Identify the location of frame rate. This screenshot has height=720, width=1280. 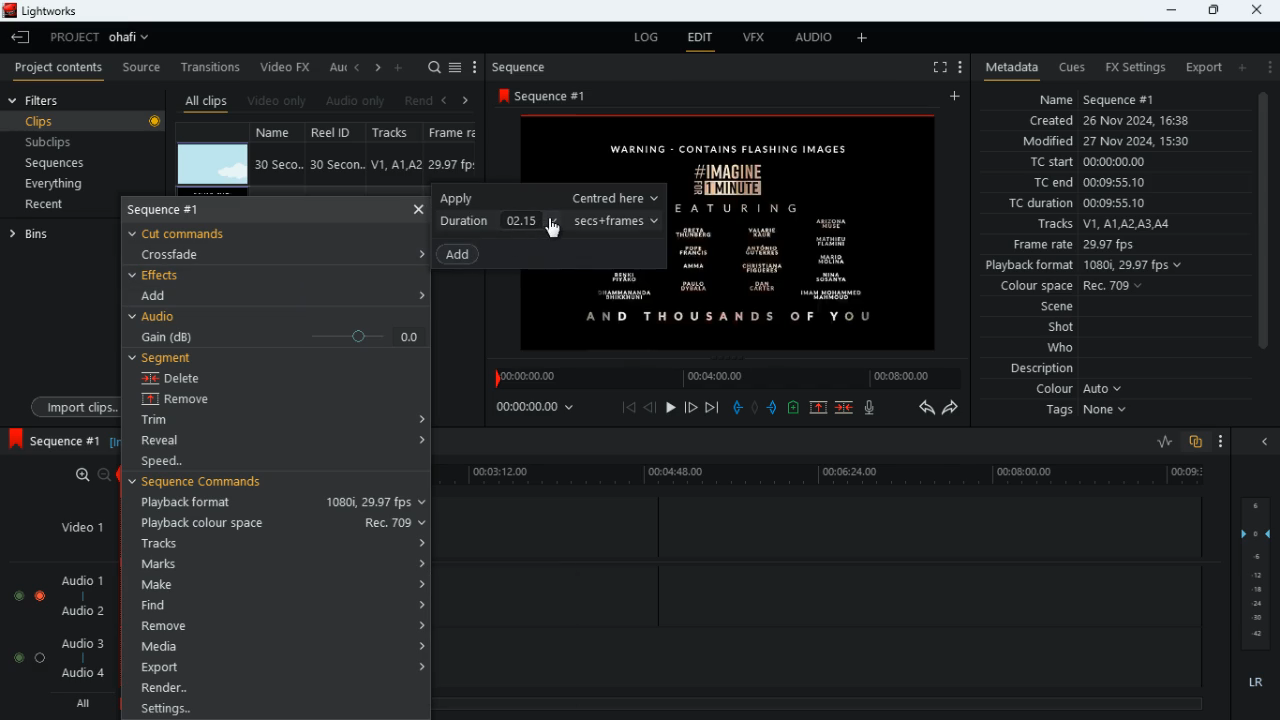
(1104, 245).